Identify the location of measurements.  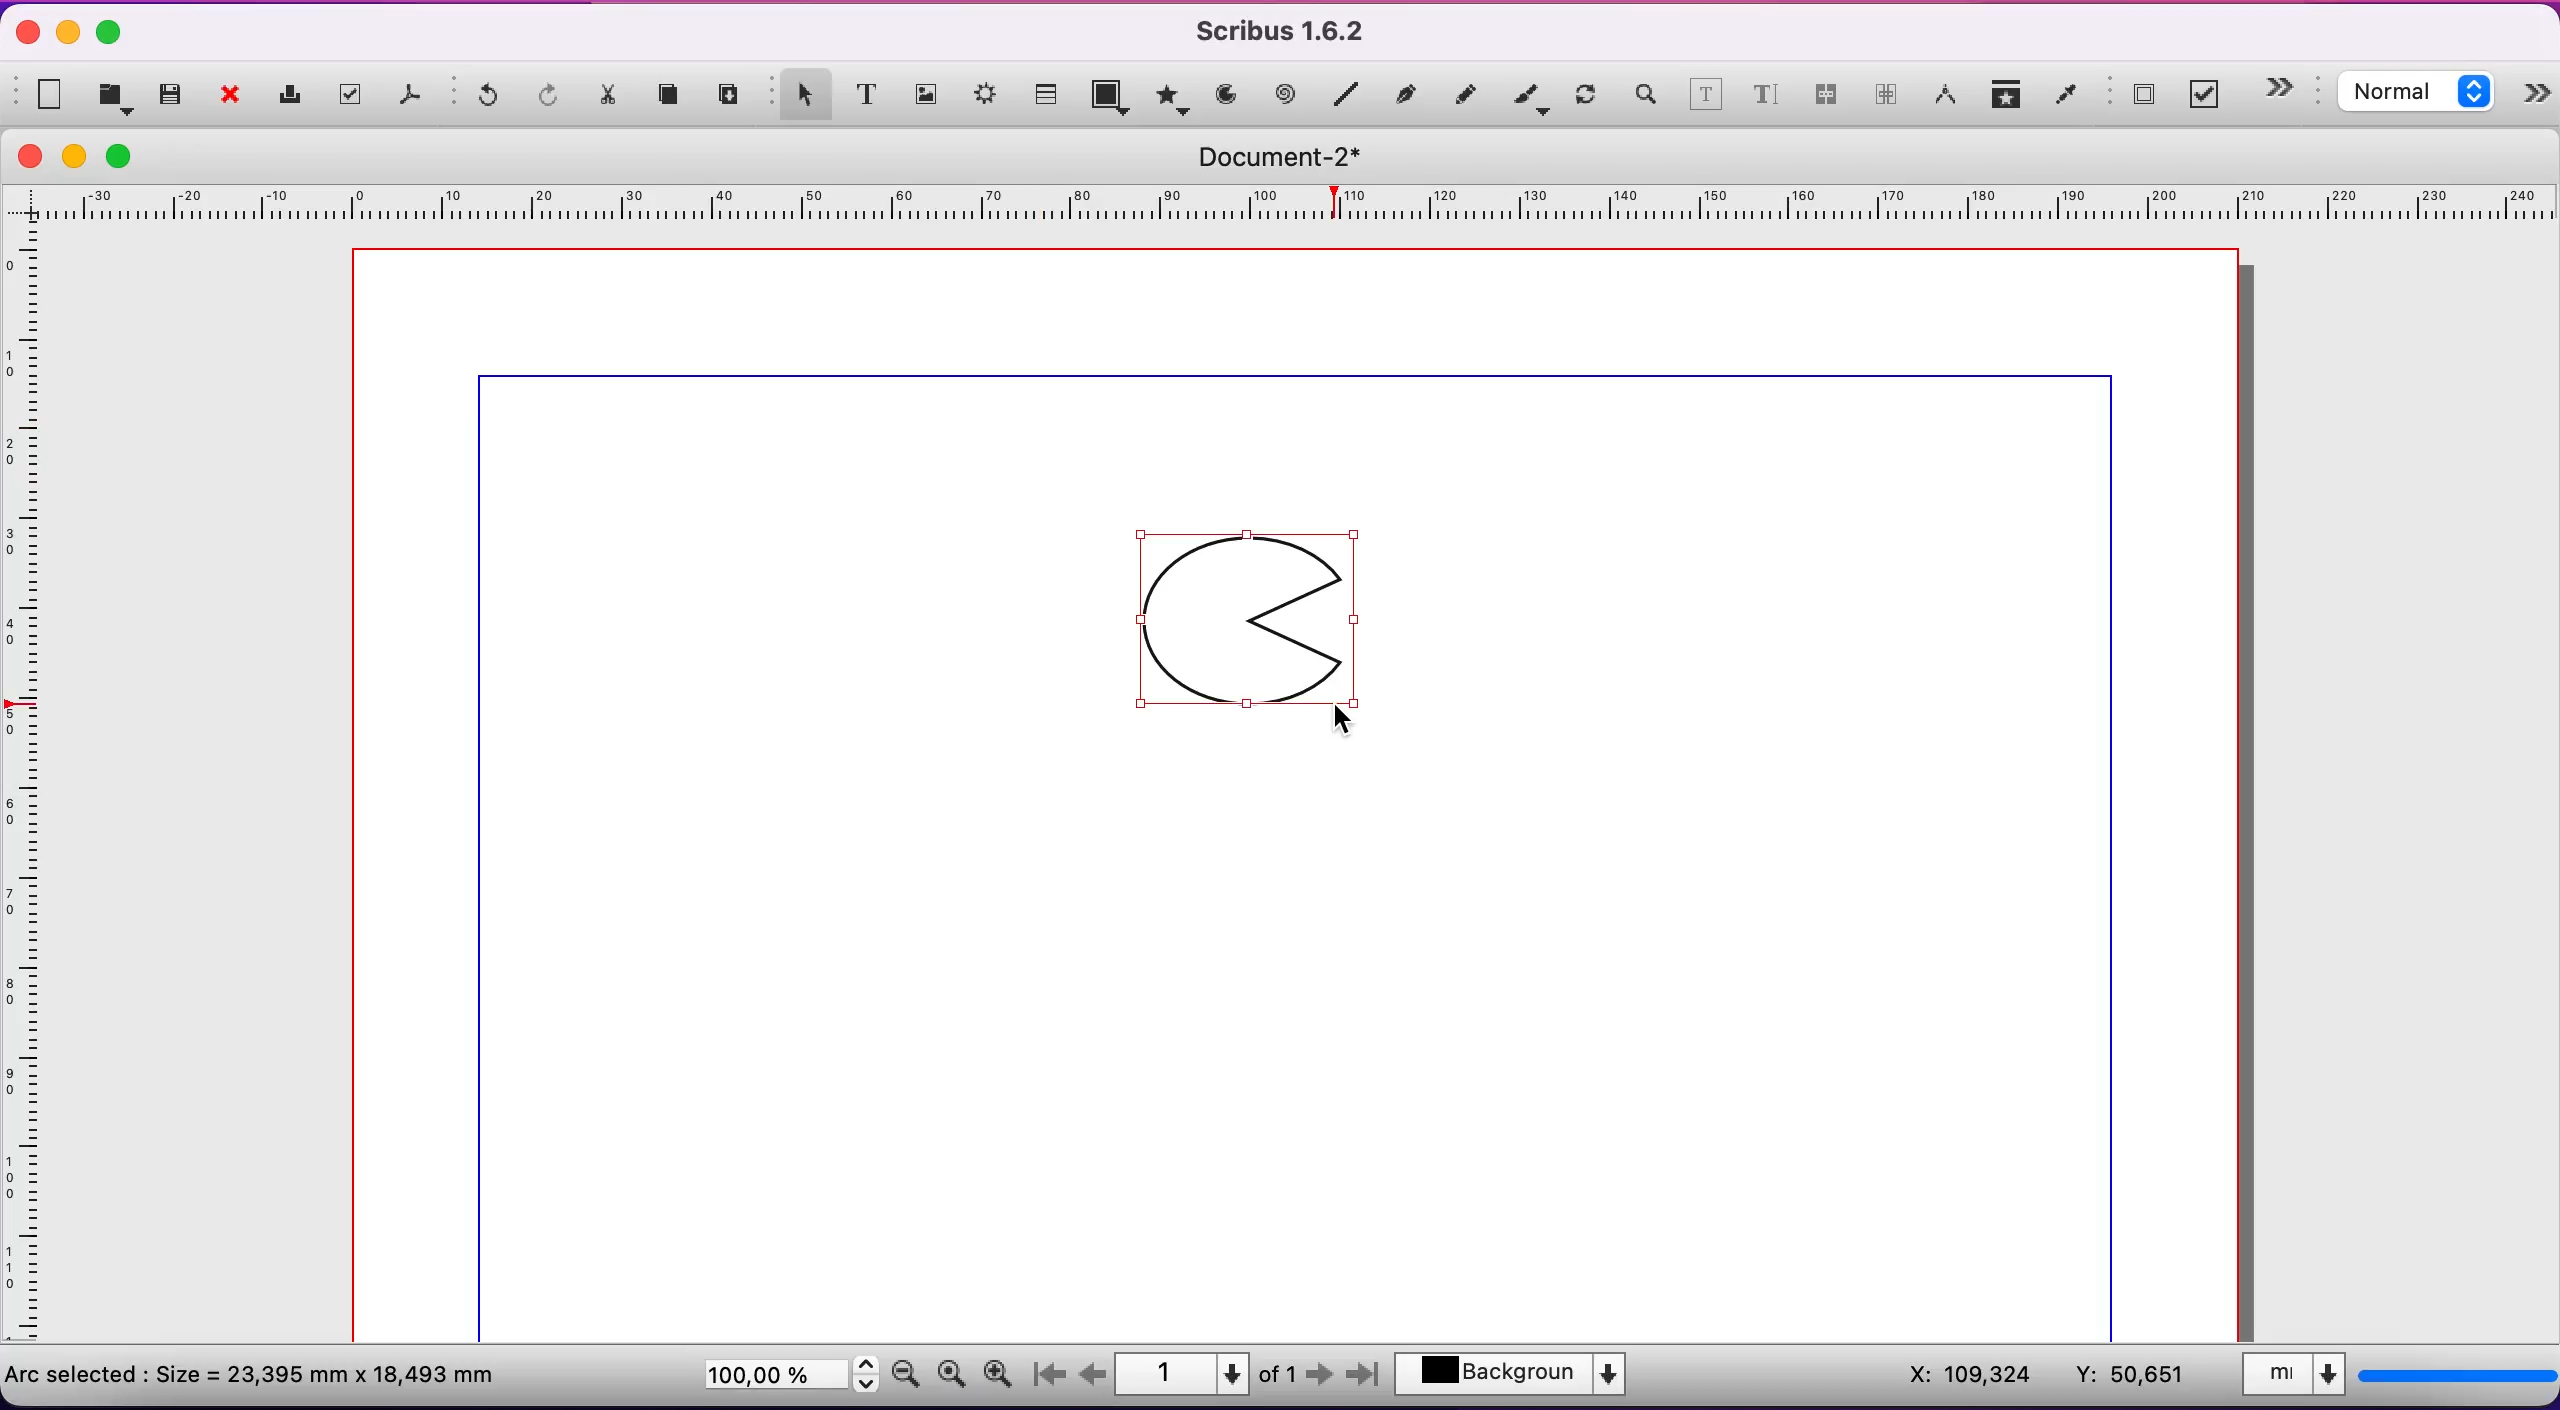
(1946, 97).